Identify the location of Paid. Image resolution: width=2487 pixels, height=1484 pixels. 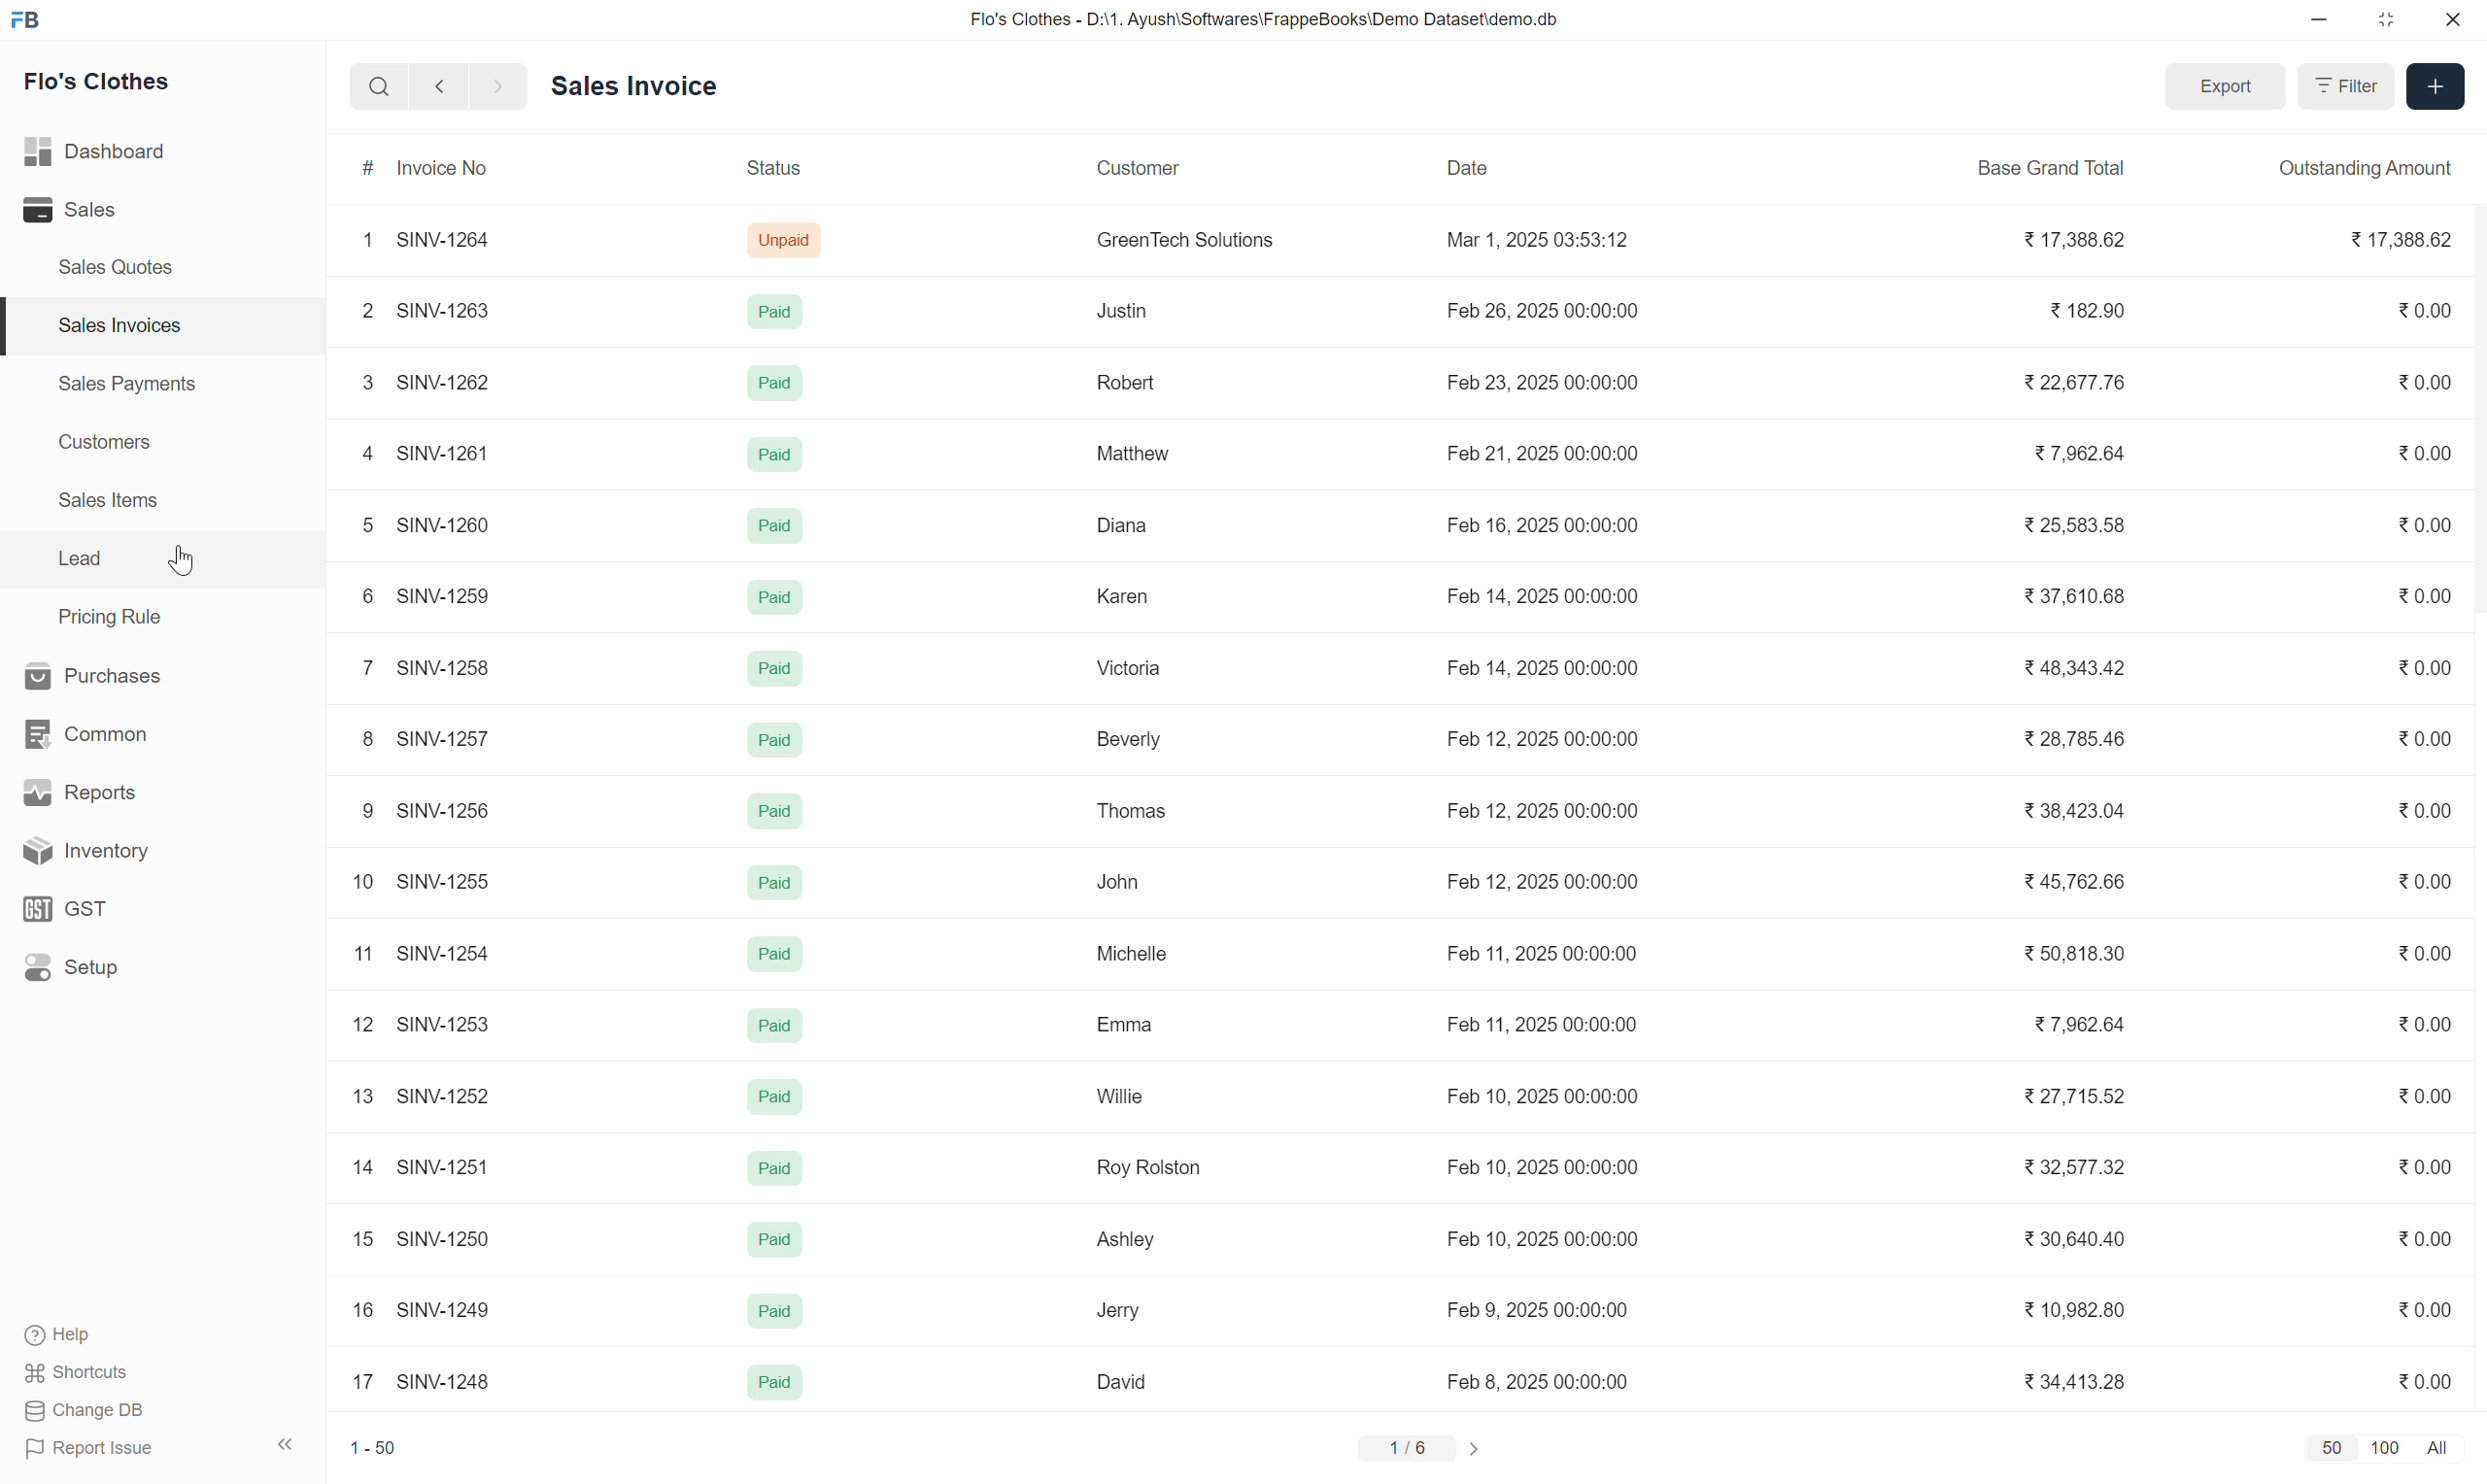
(776, 1311).